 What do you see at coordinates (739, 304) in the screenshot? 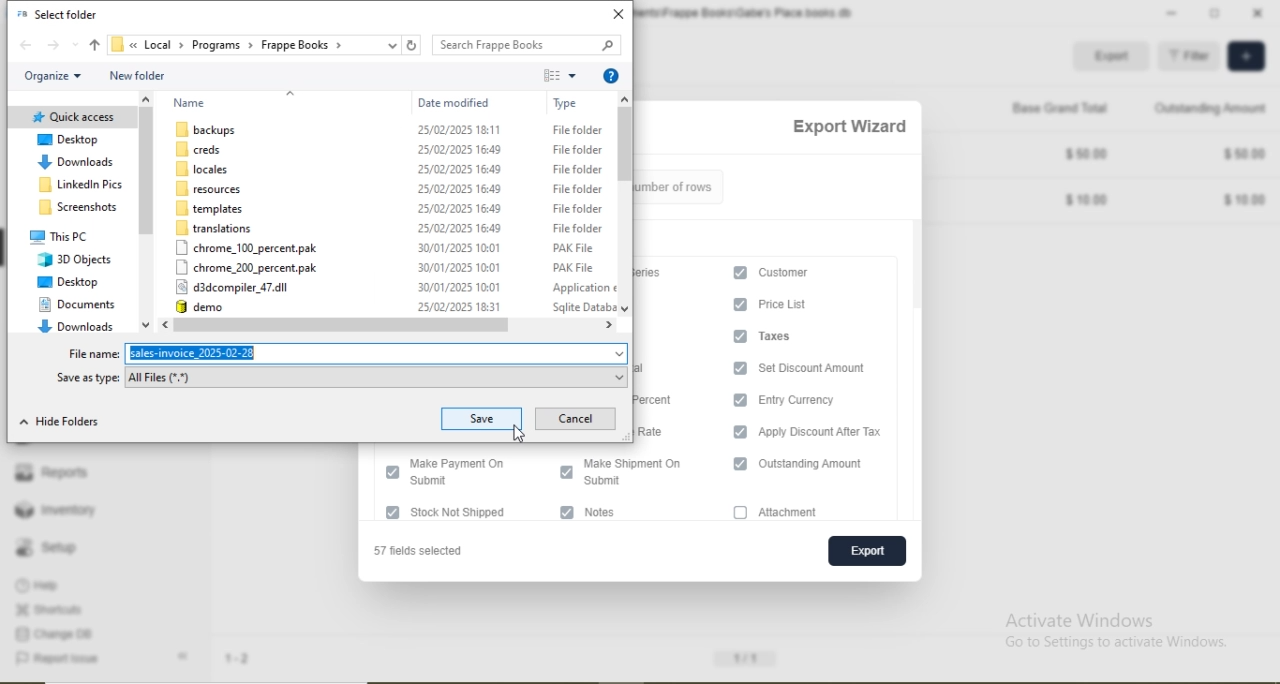
I see `checkbox` at bounding box center [739, 304].